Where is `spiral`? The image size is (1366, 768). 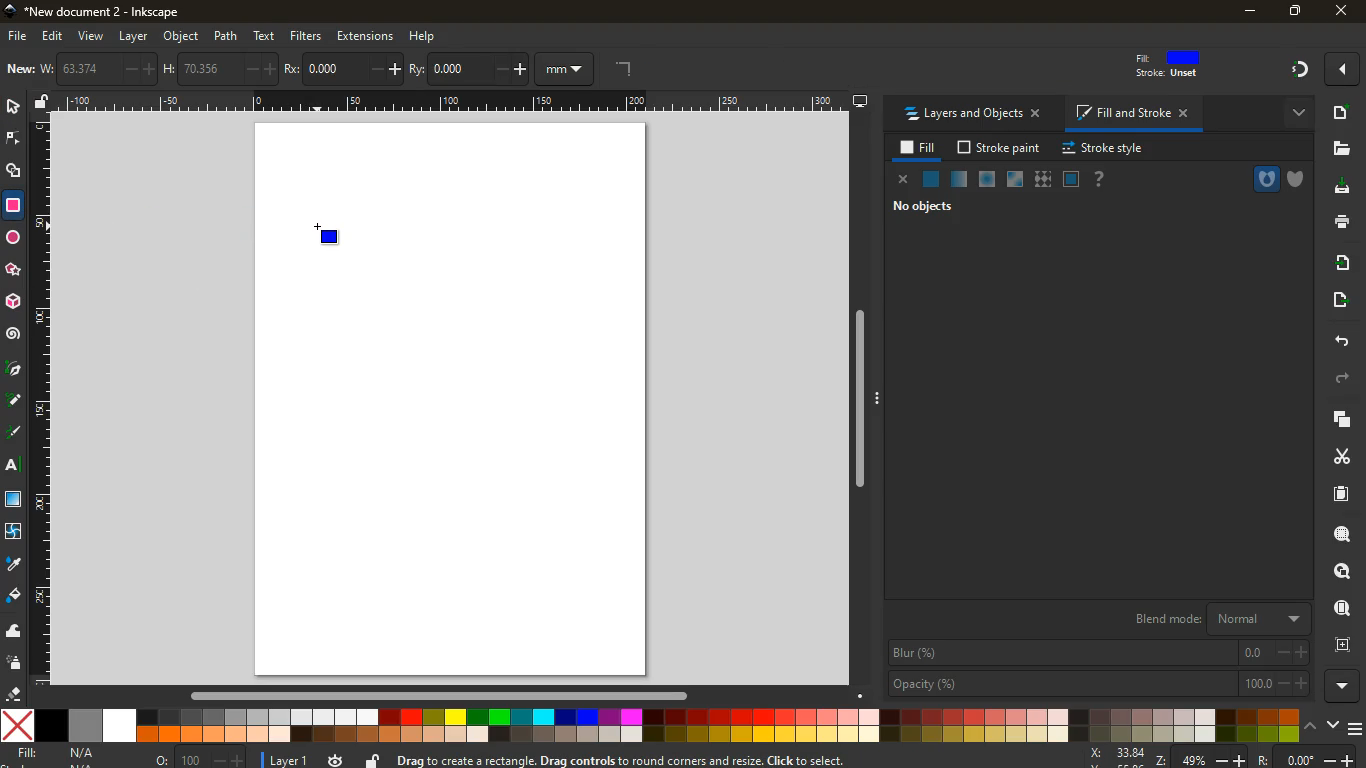 spiral is located at coordinates (14, 336).